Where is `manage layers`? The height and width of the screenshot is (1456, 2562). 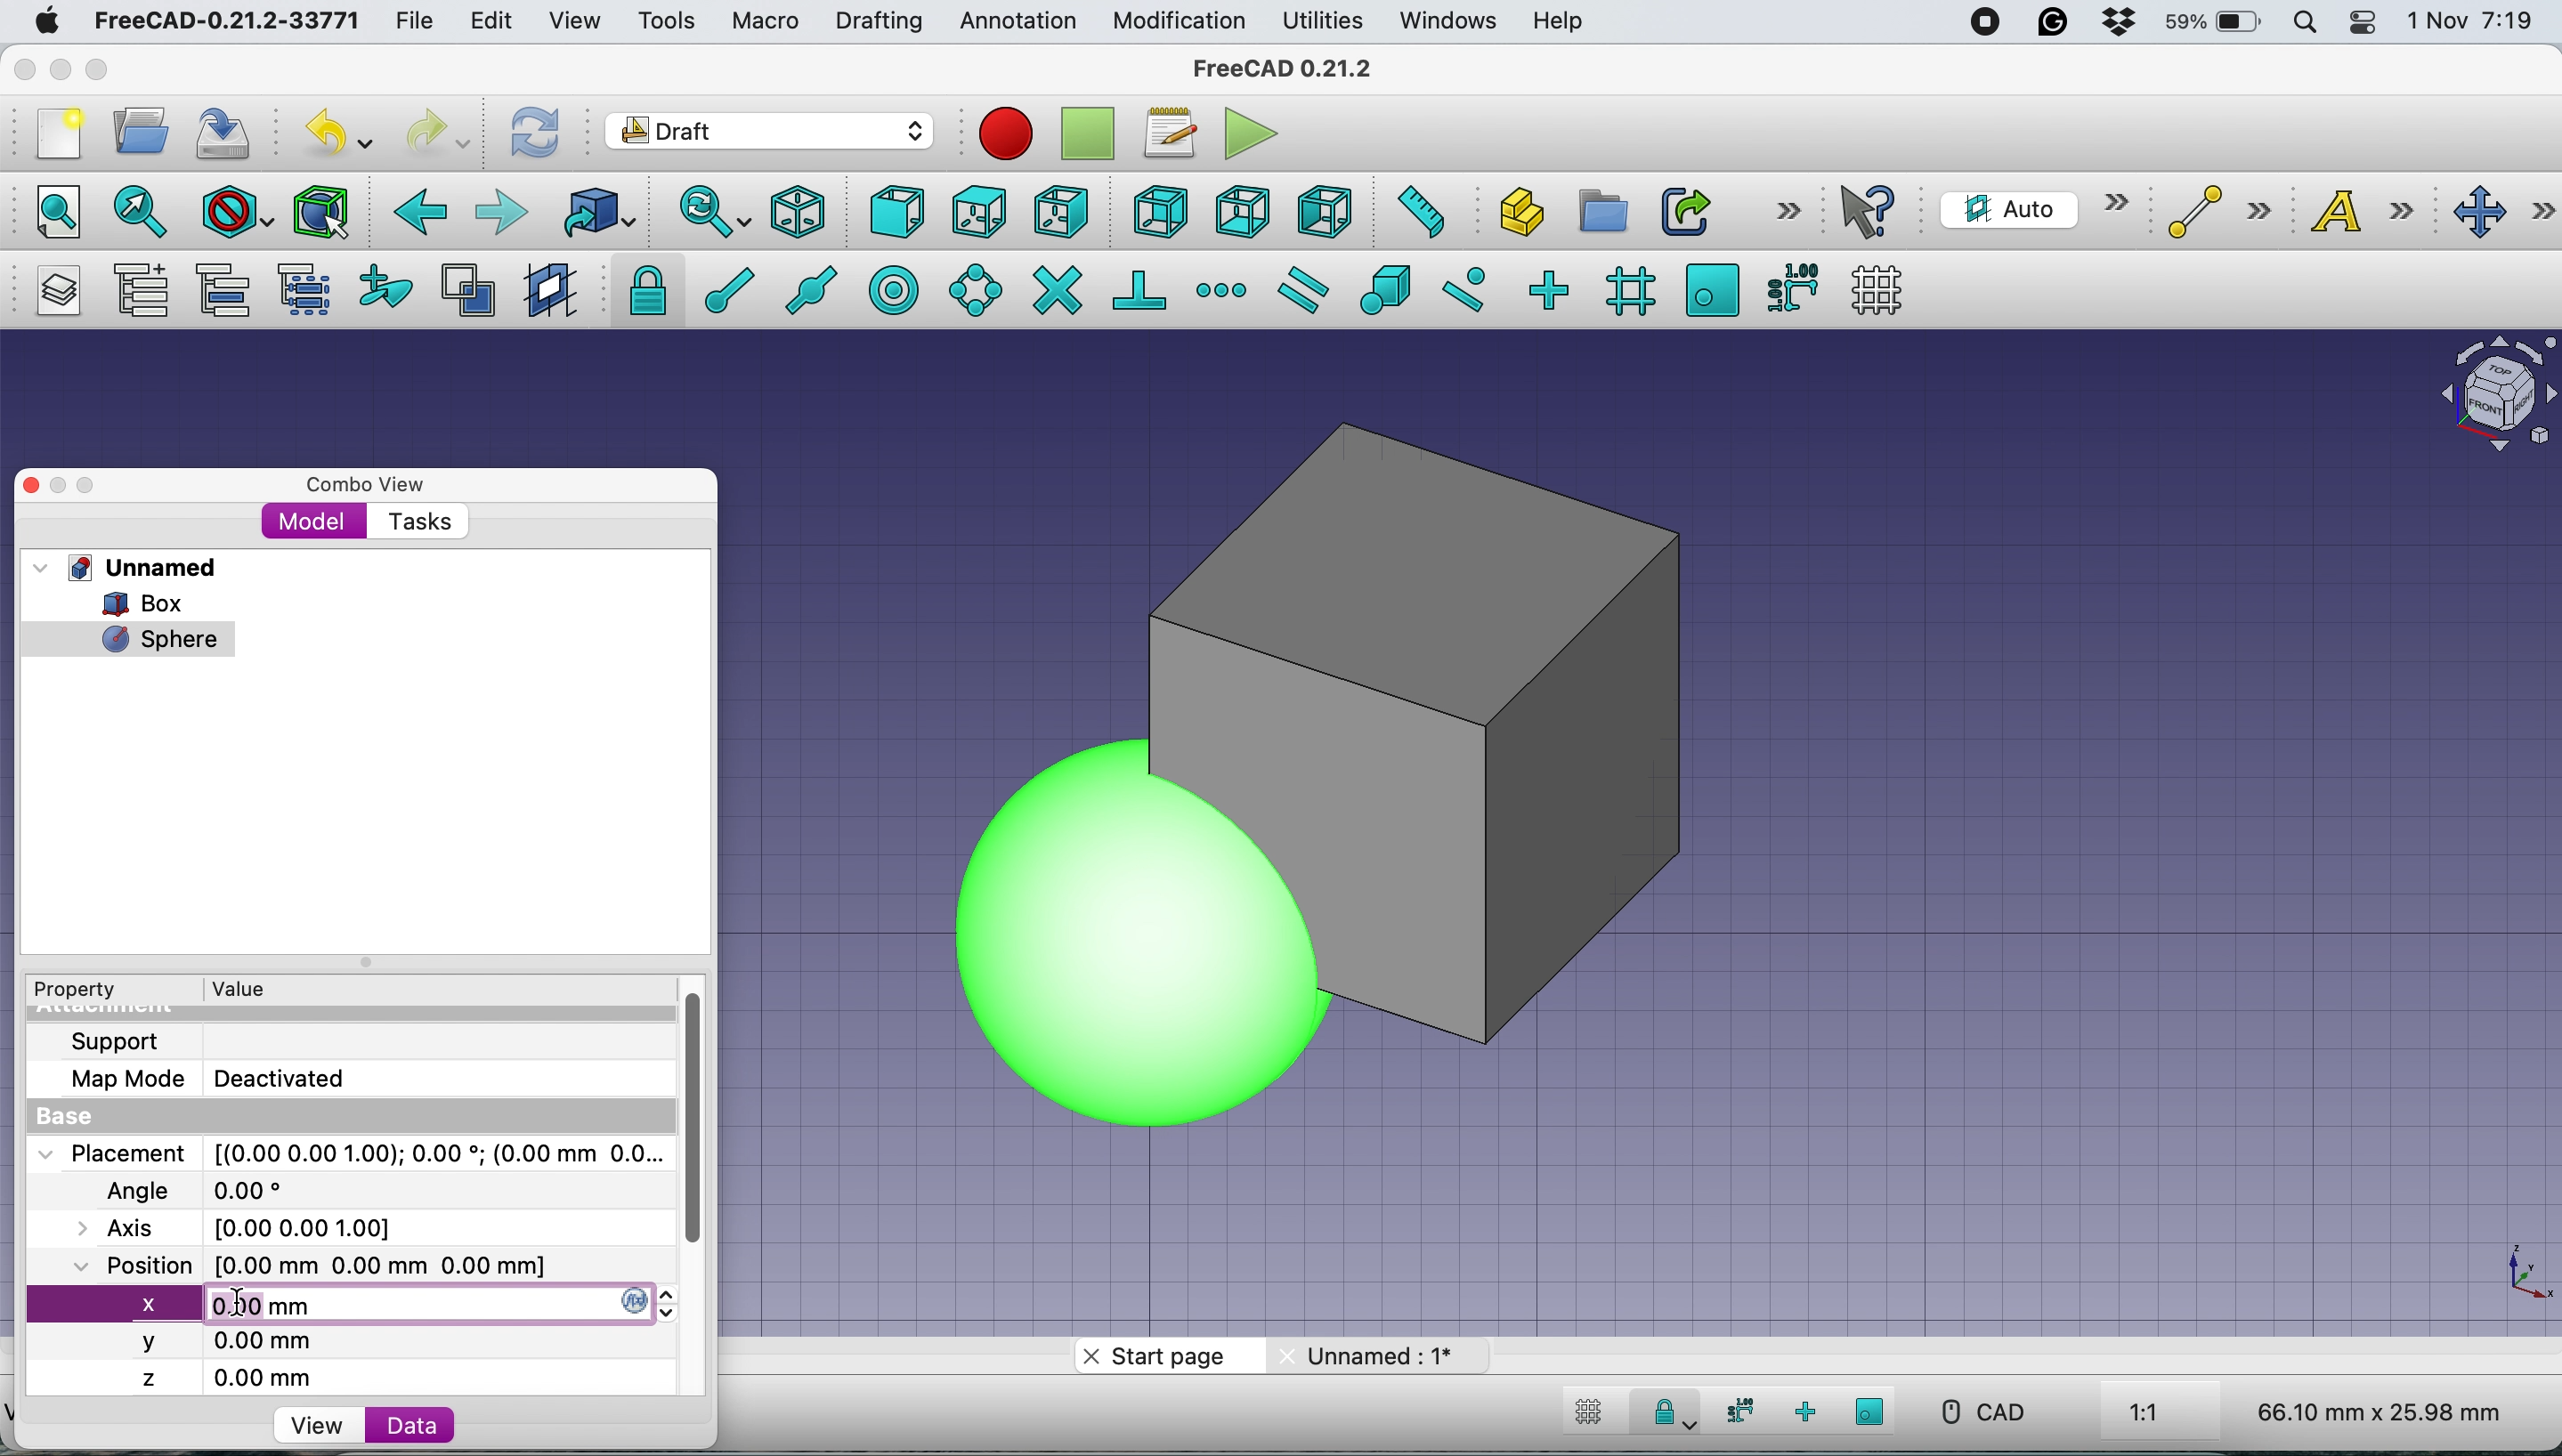
manage layers is located at coordinates (52, 291).